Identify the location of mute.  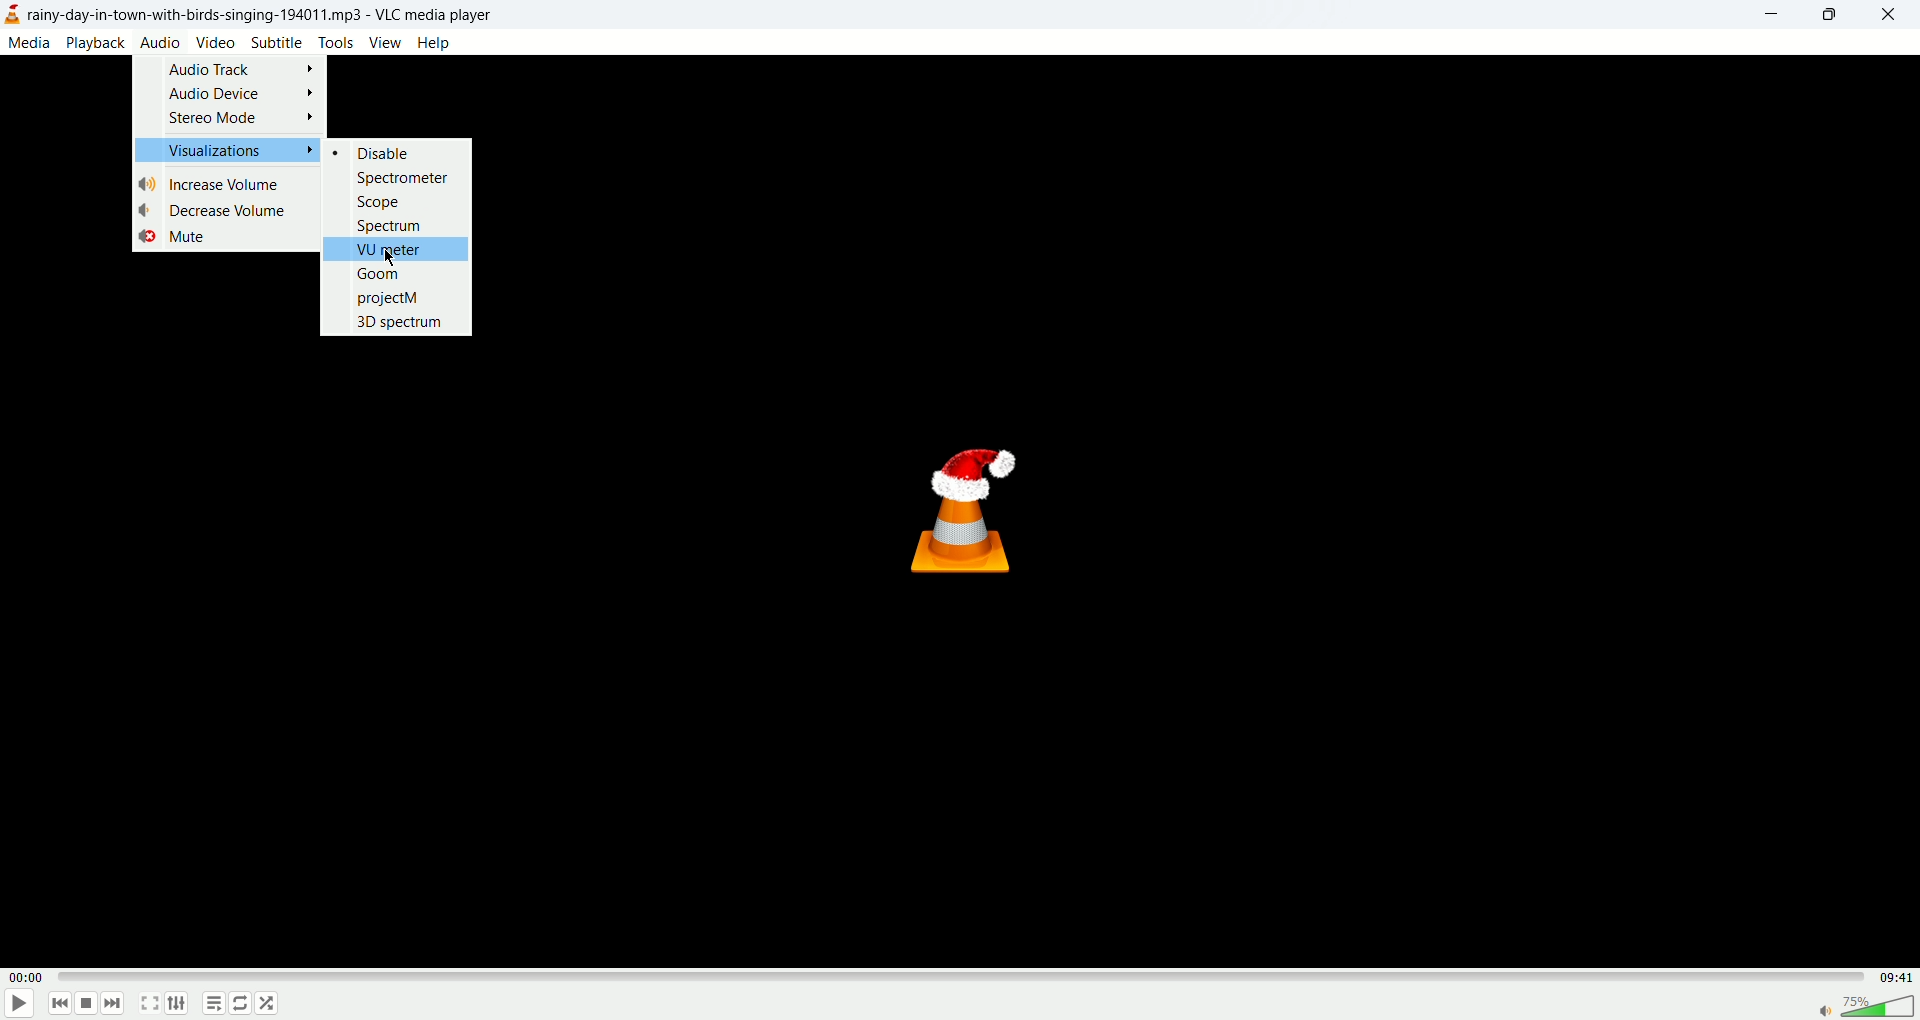
(170, 239).